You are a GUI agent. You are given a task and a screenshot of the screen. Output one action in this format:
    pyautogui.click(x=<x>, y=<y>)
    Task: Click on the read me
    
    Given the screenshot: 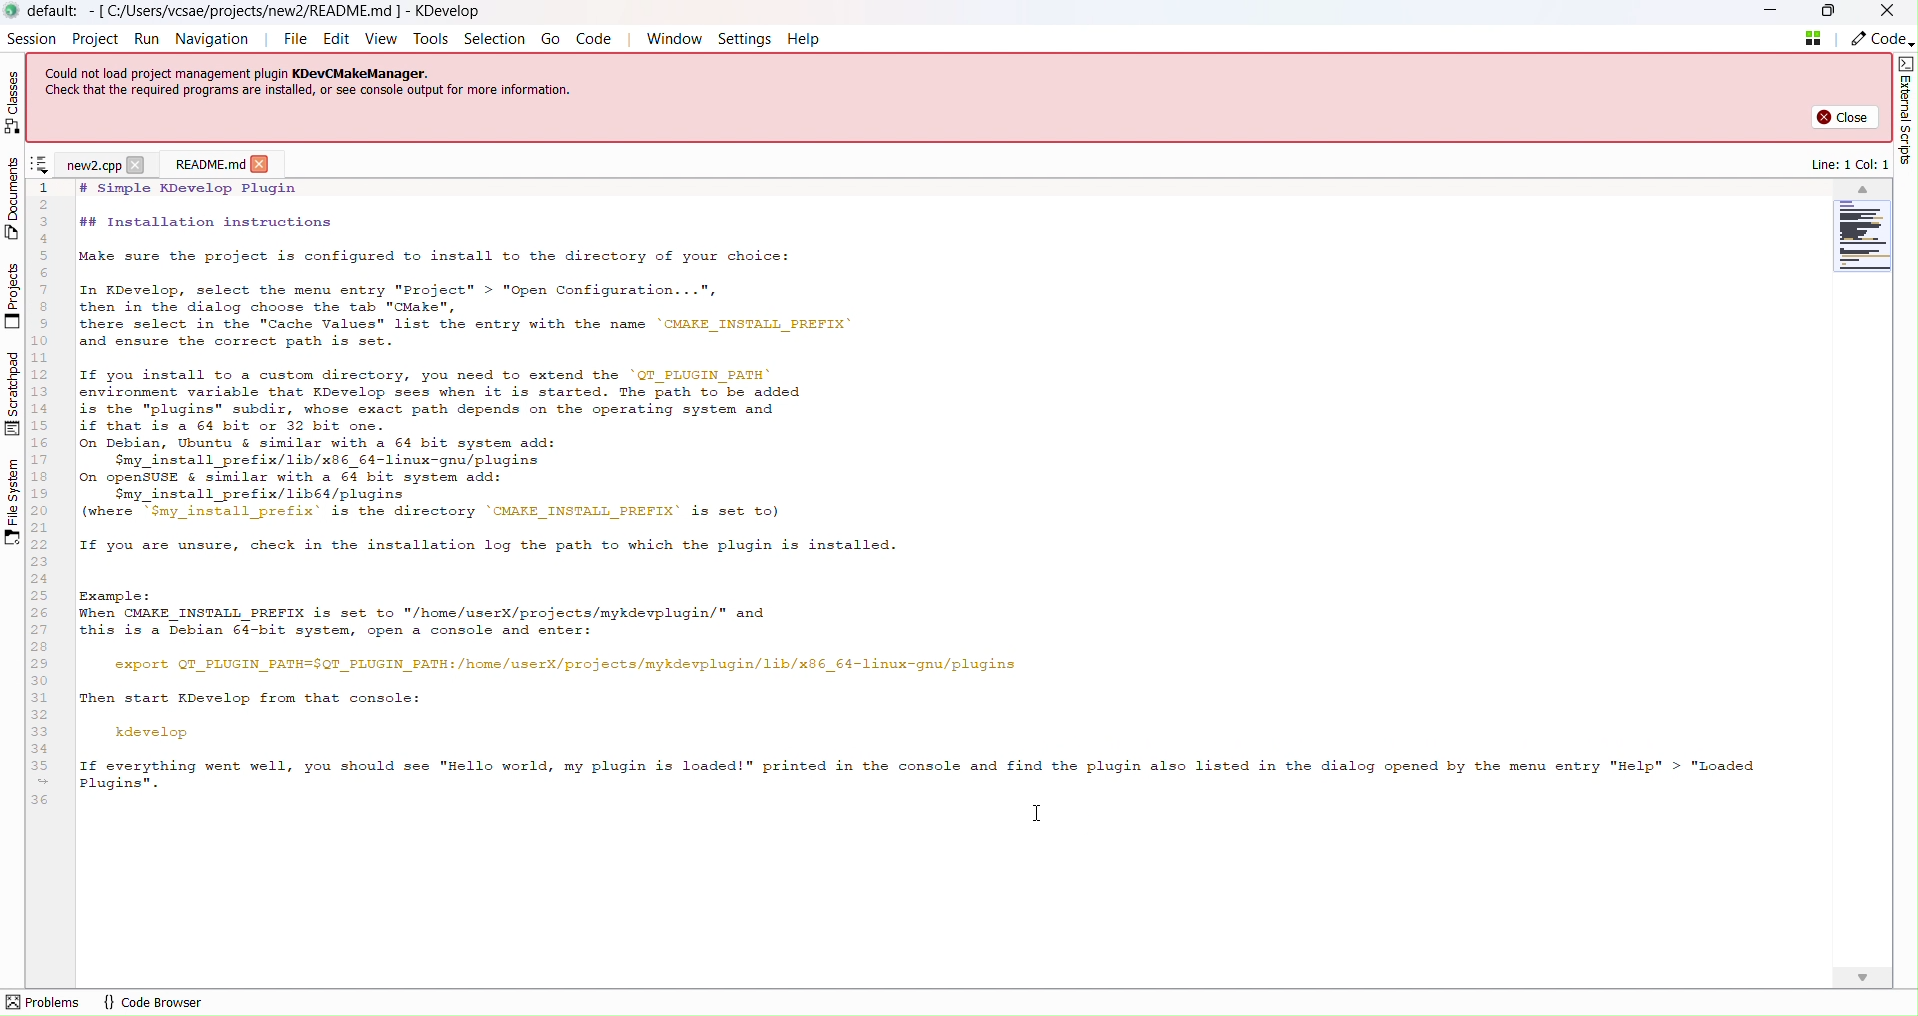 What is the action you would take?
    pyautogui.click(x=210, y=163)
    